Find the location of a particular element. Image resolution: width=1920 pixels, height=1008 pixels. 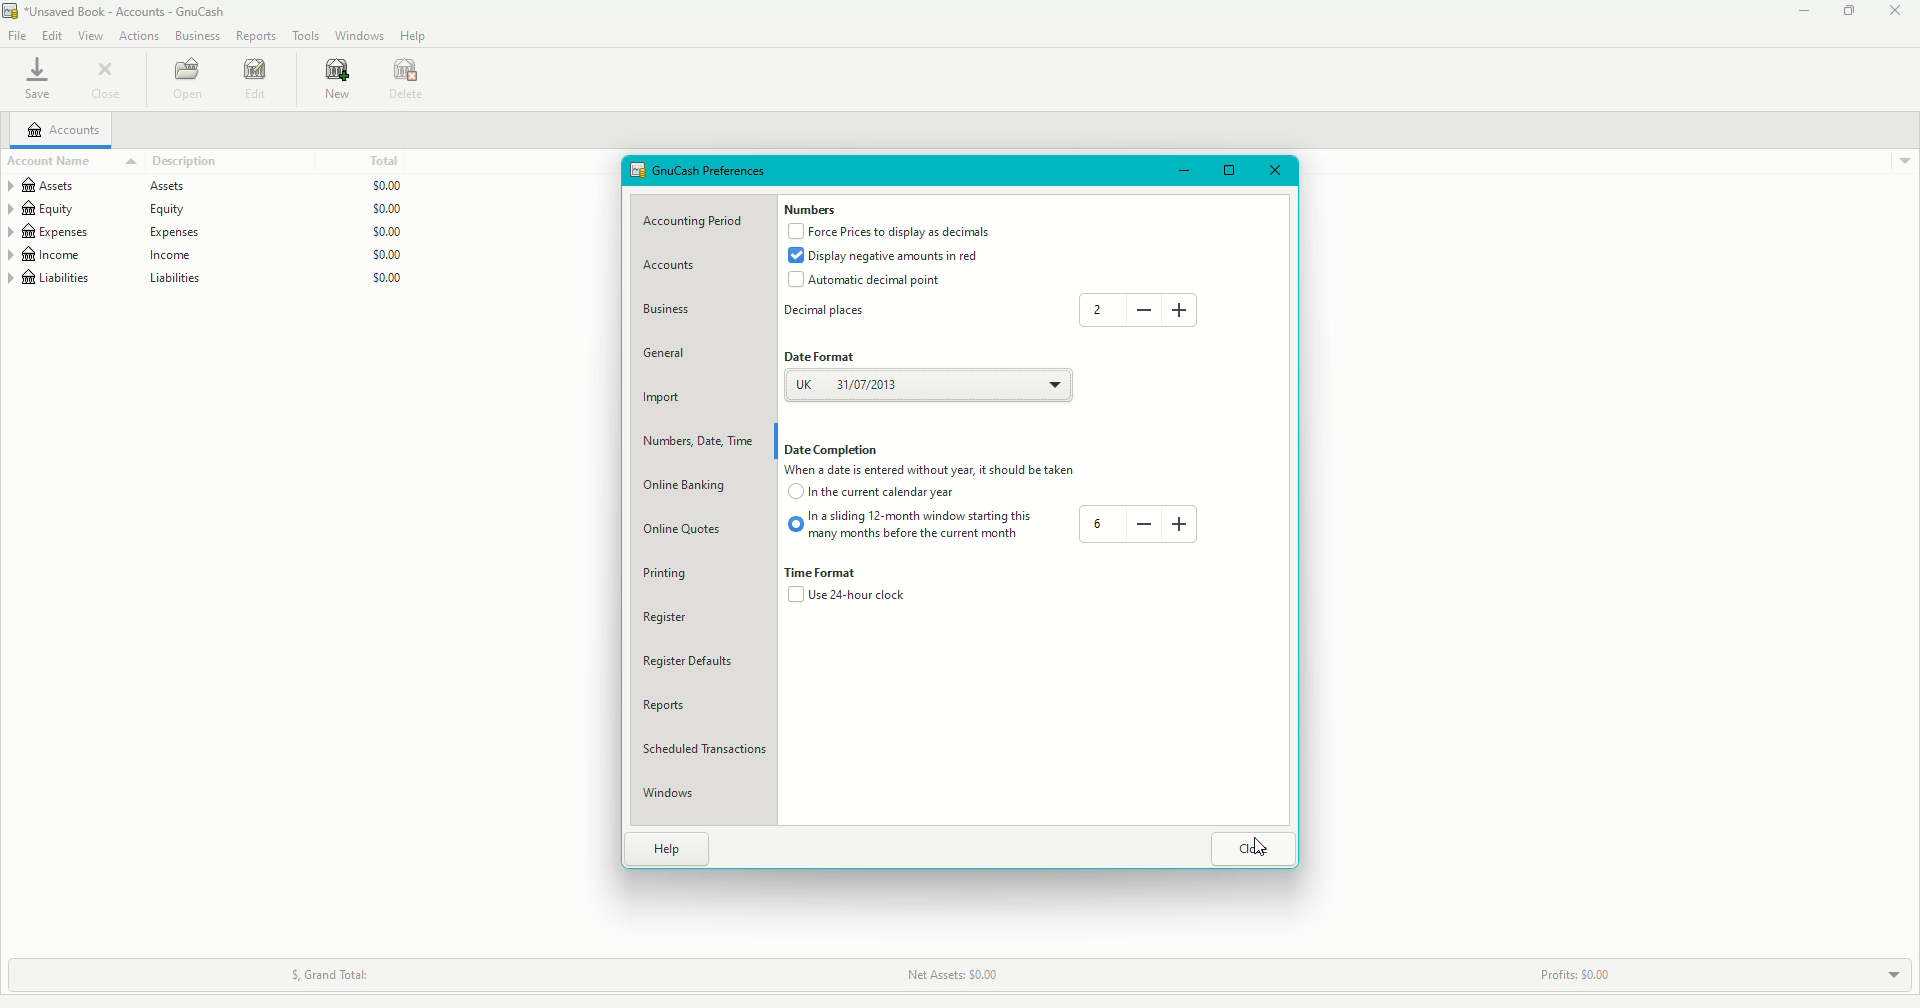

Account name is located at coordinates (53, 160).